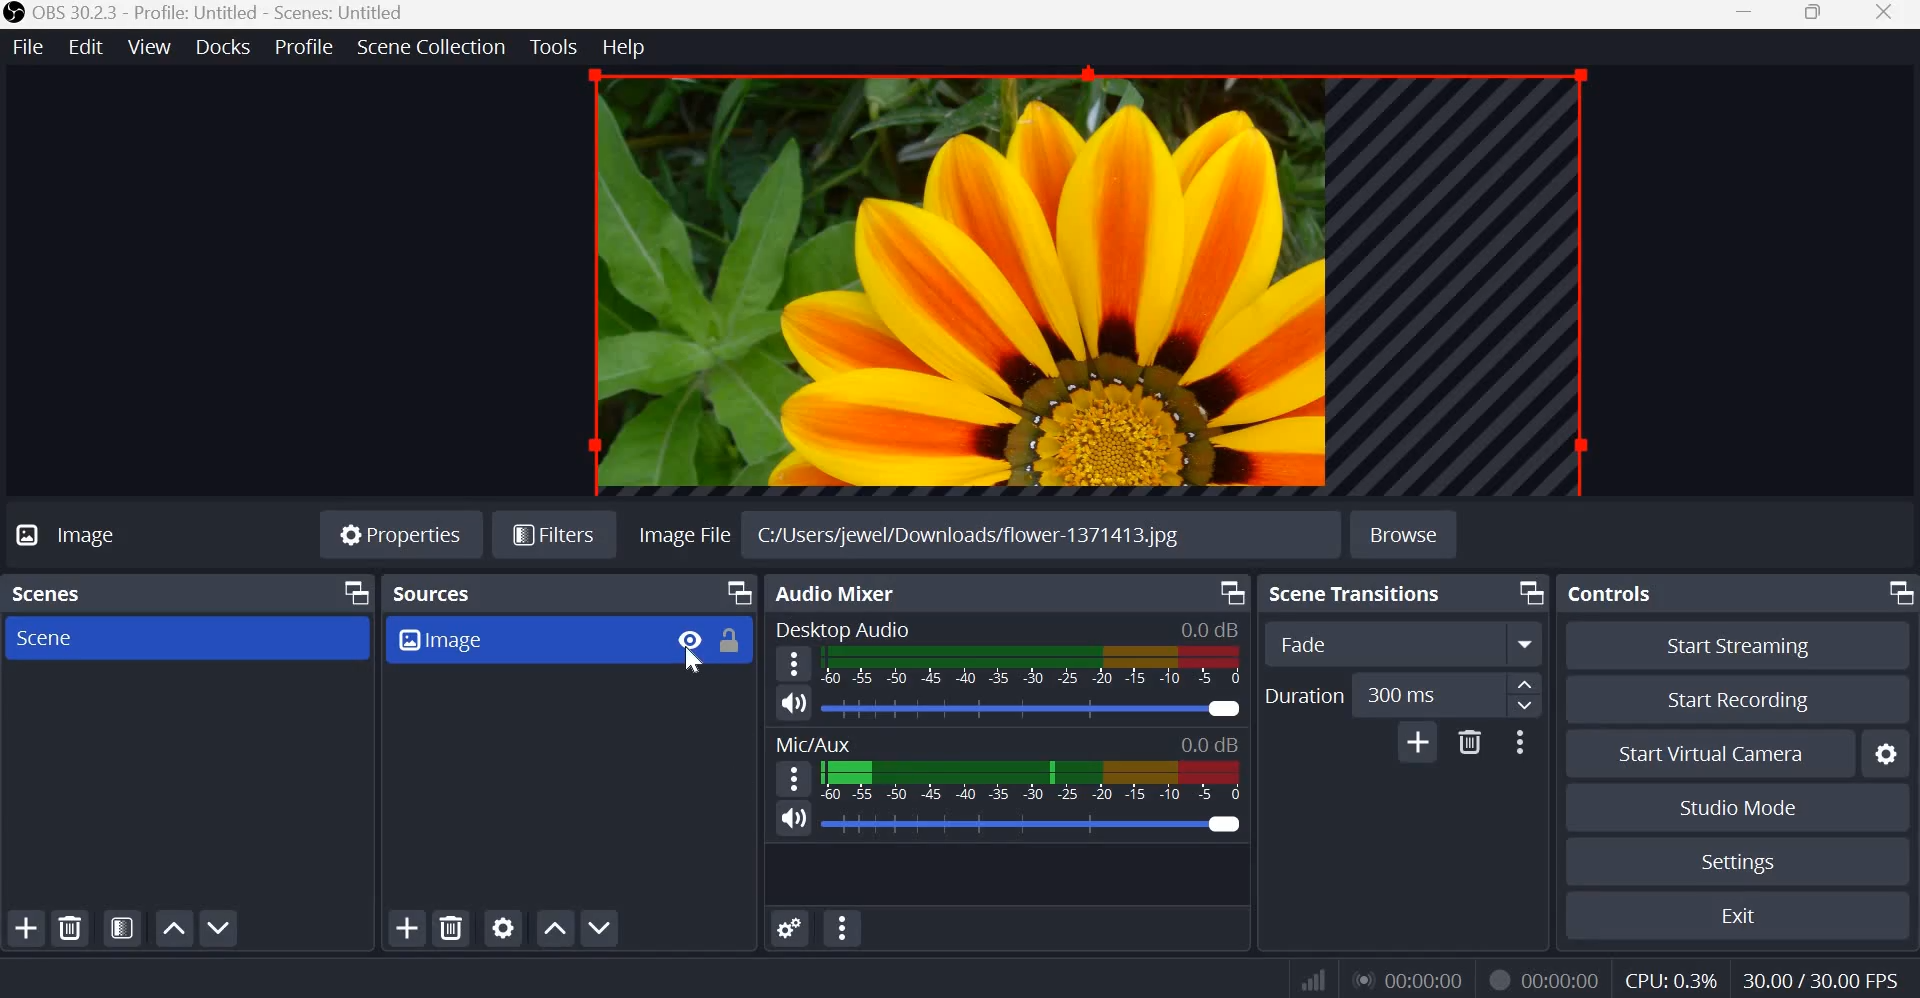  What do you see at coordinates (794, 702) in the screenshot?
I see `Speaker icon` at bounding box center [794, 702].